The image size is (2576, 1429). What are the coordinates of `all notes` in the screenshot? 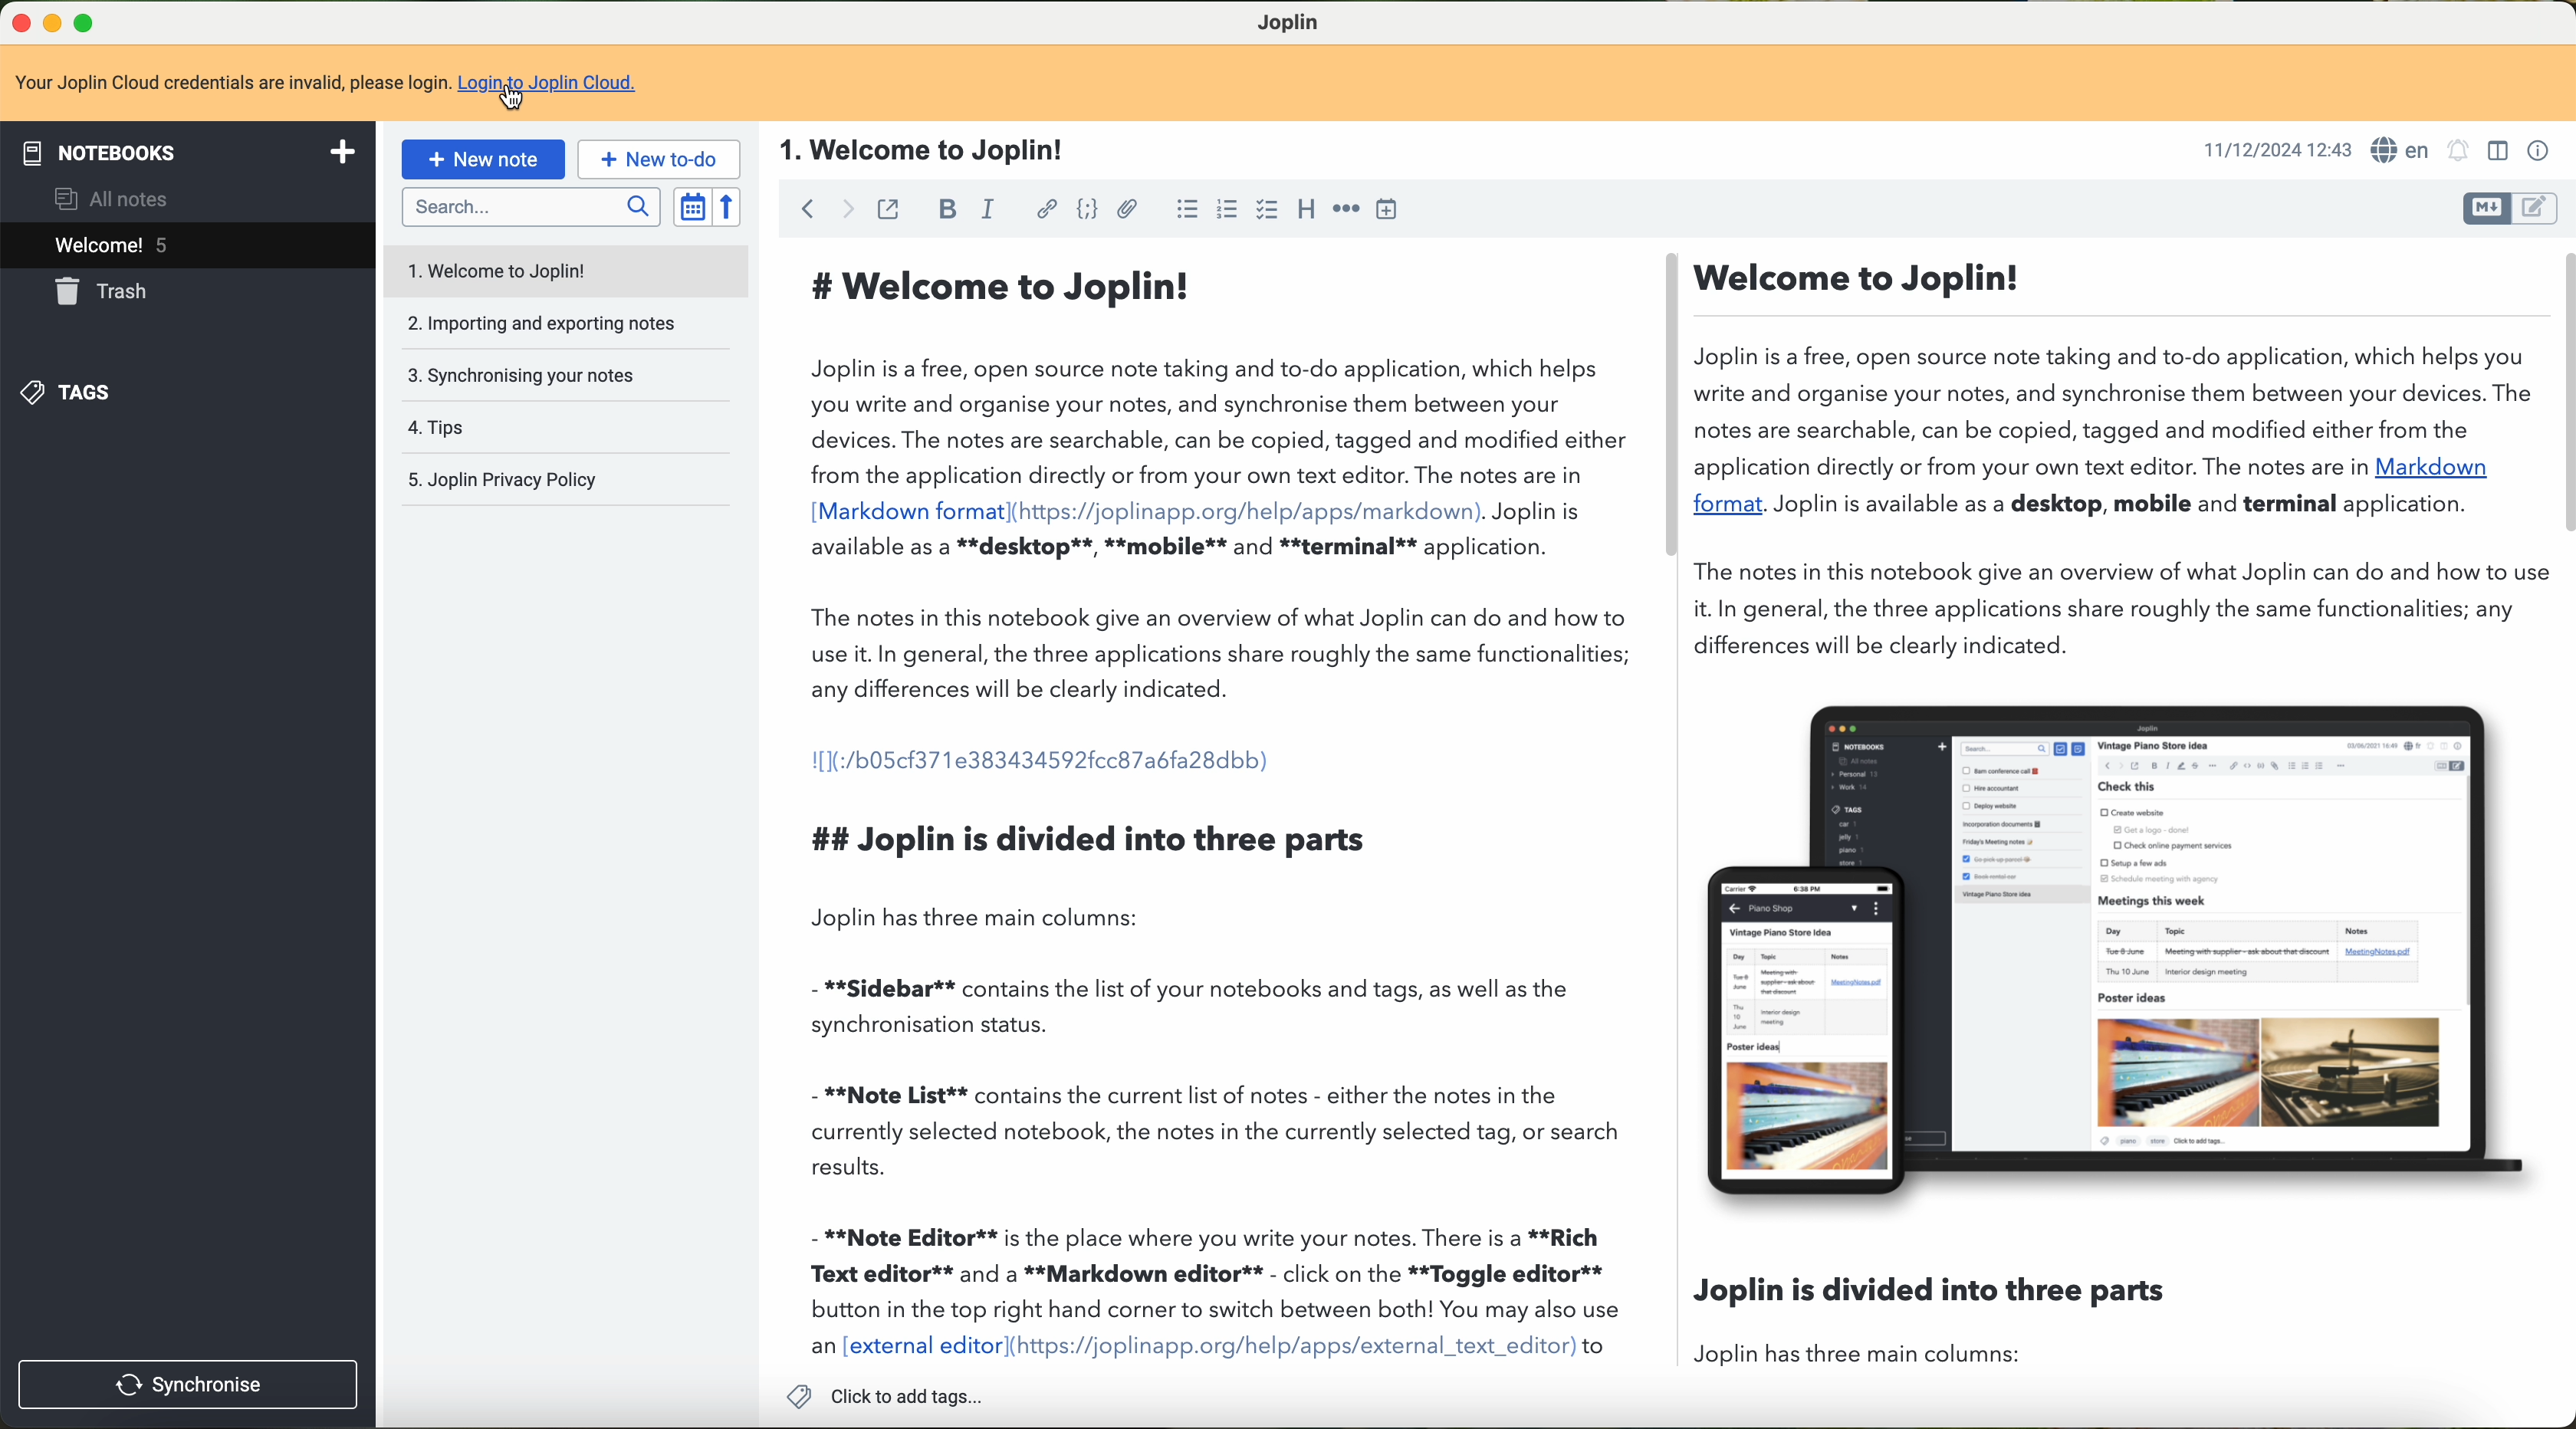 It's located at (111, 195).